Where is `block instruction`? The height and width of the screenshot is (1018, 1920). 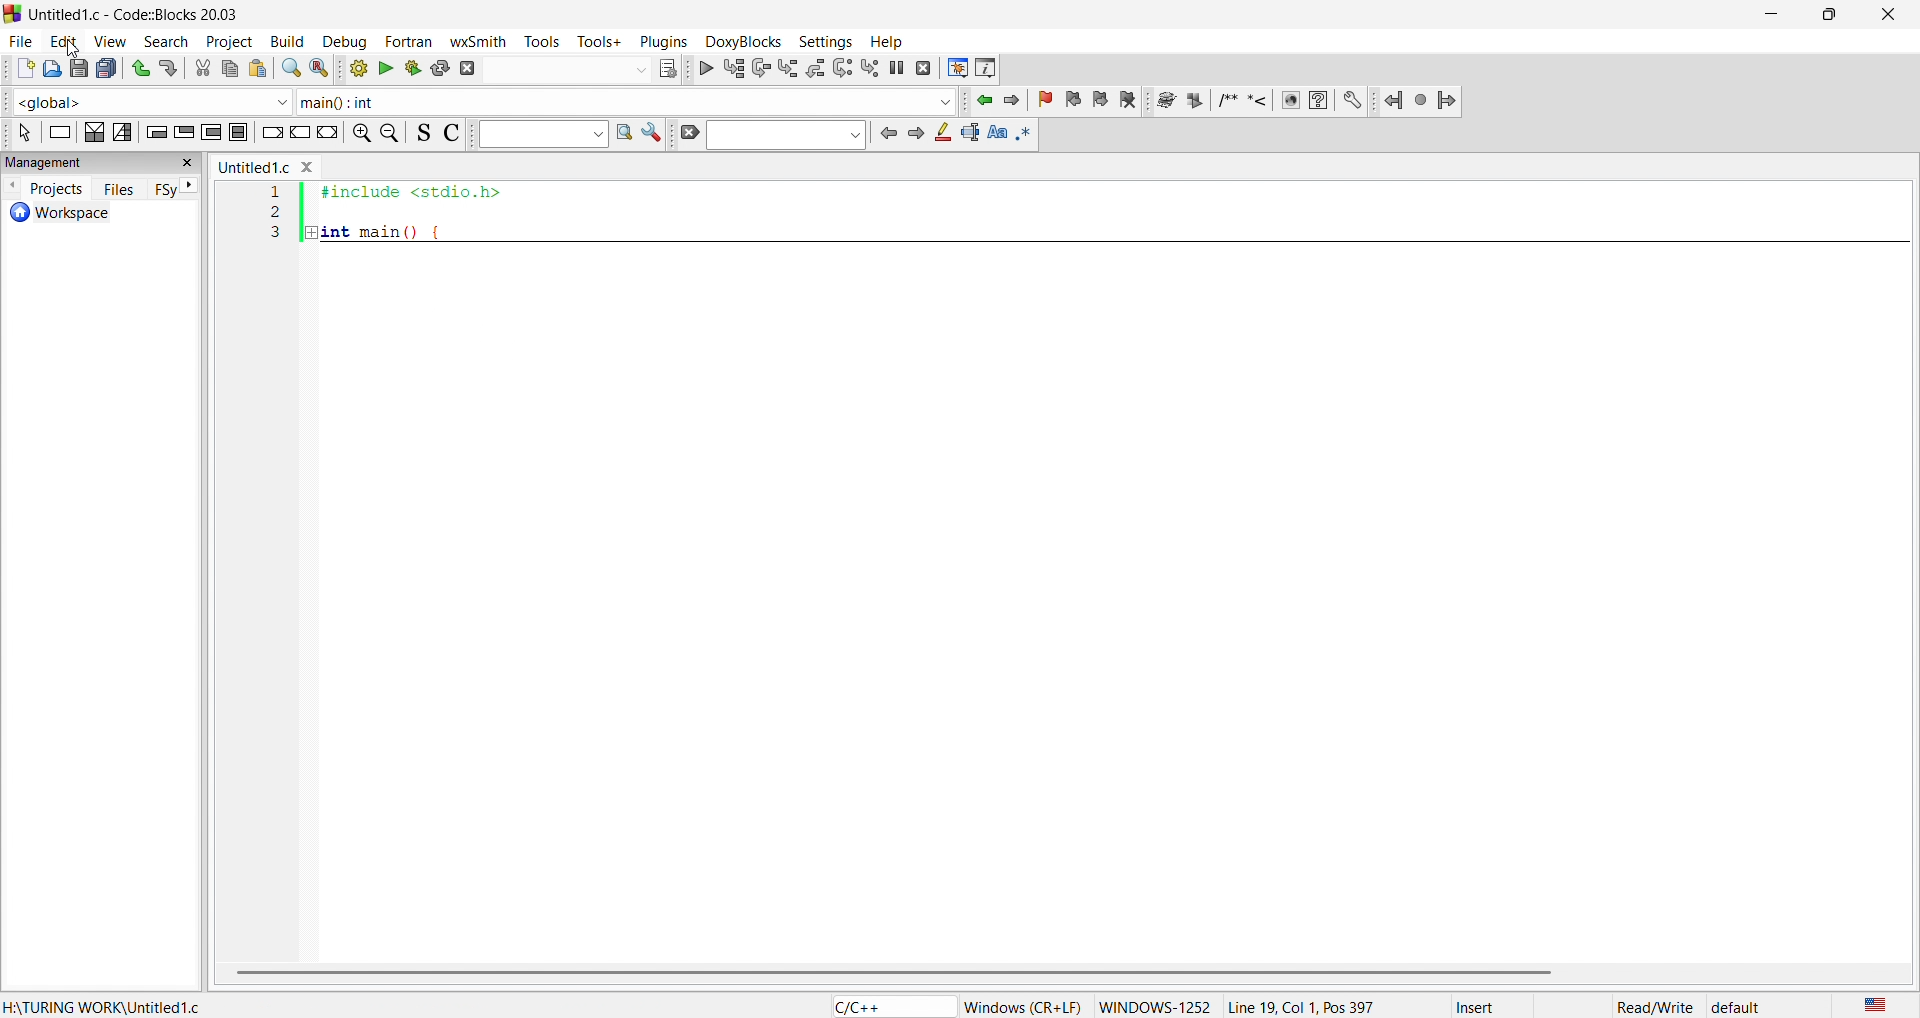
block instruction is located at coordinates (239, 131).